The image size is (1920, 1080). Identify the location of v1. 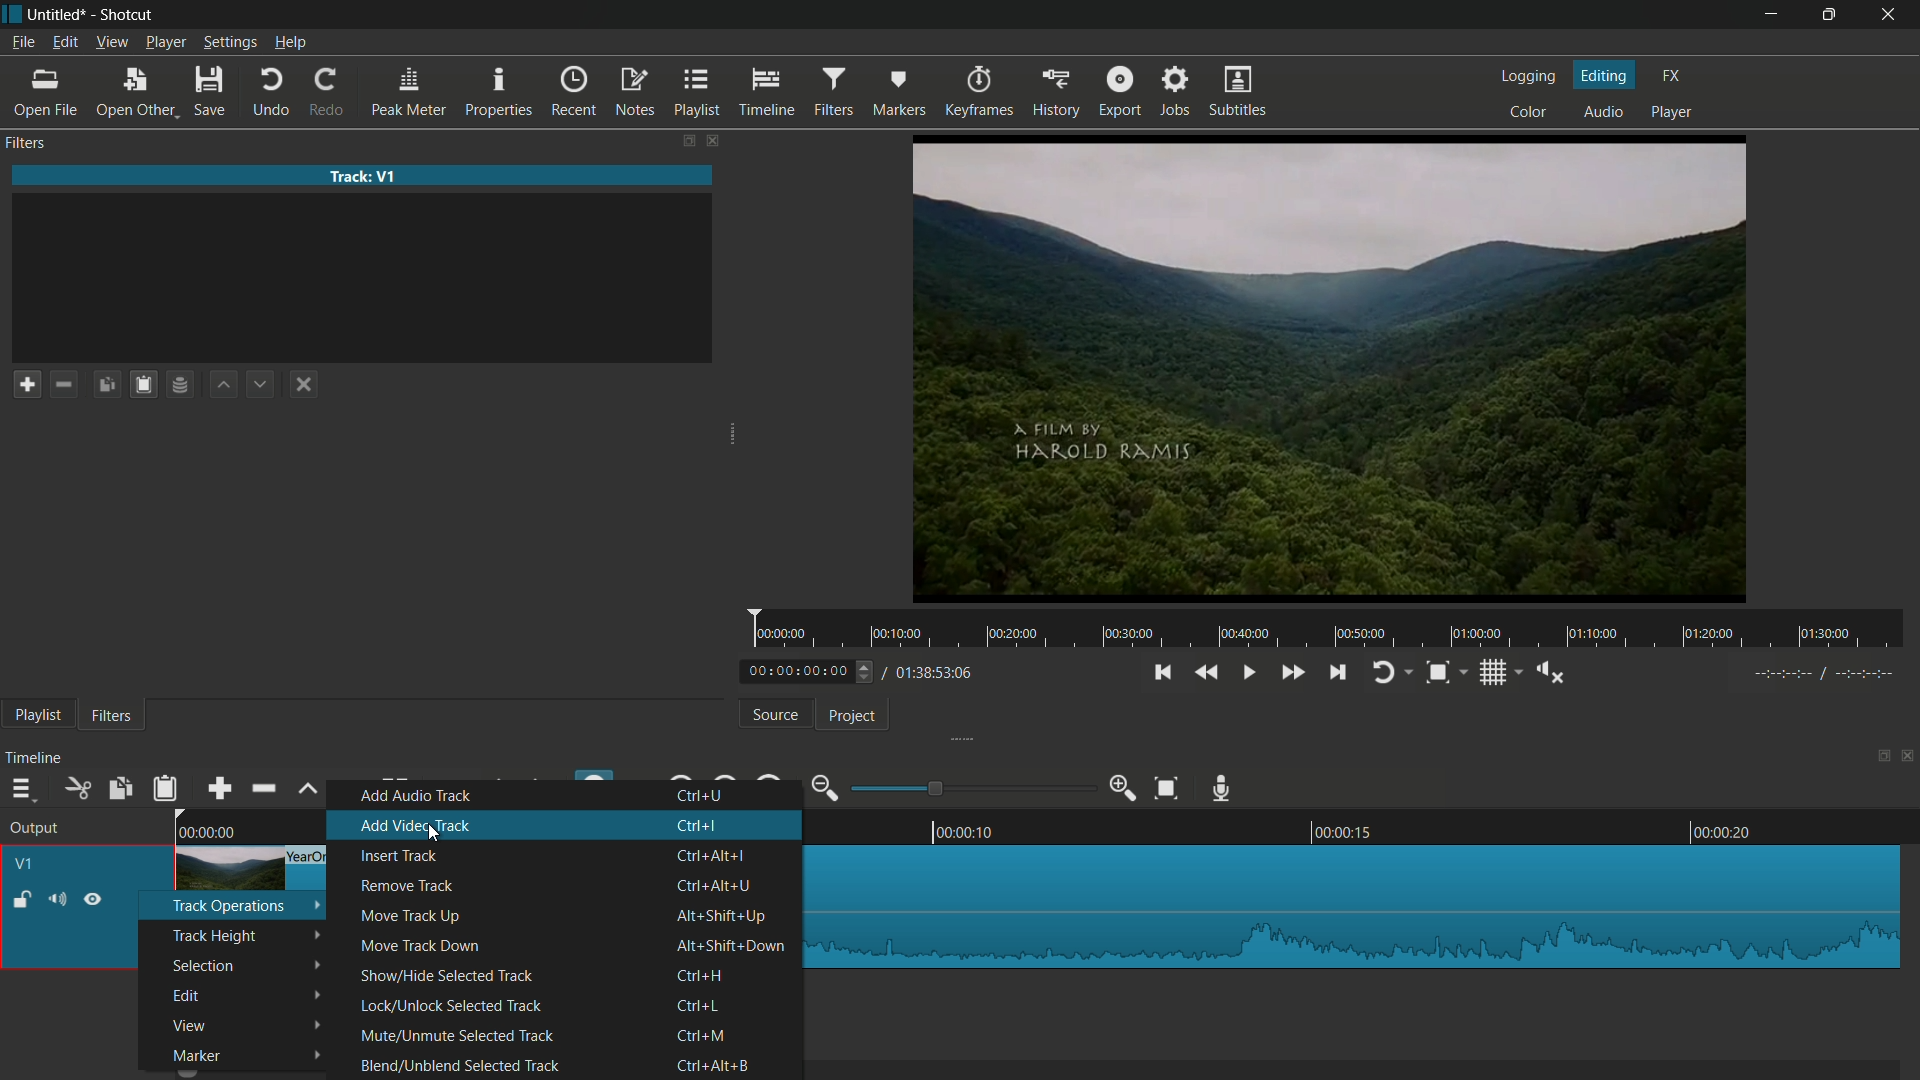
(25, 865).